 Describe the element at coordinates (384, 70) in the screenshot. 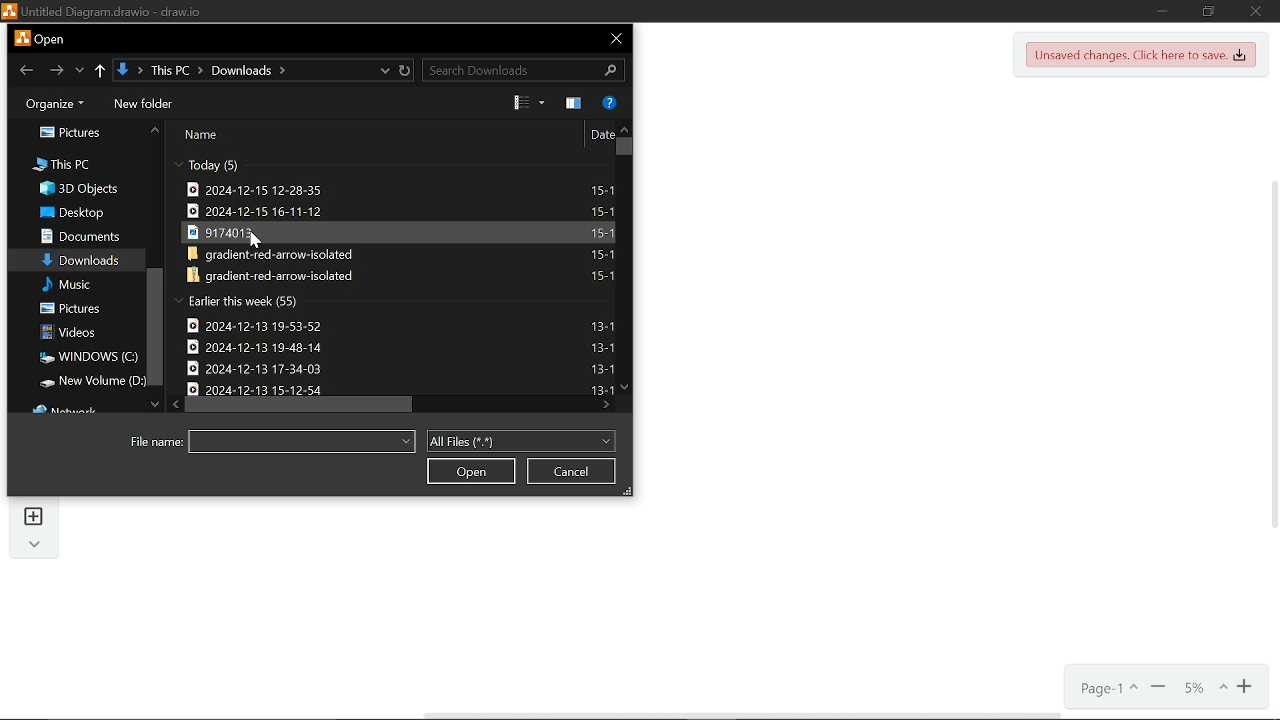

I see `Previous locations` at that location.